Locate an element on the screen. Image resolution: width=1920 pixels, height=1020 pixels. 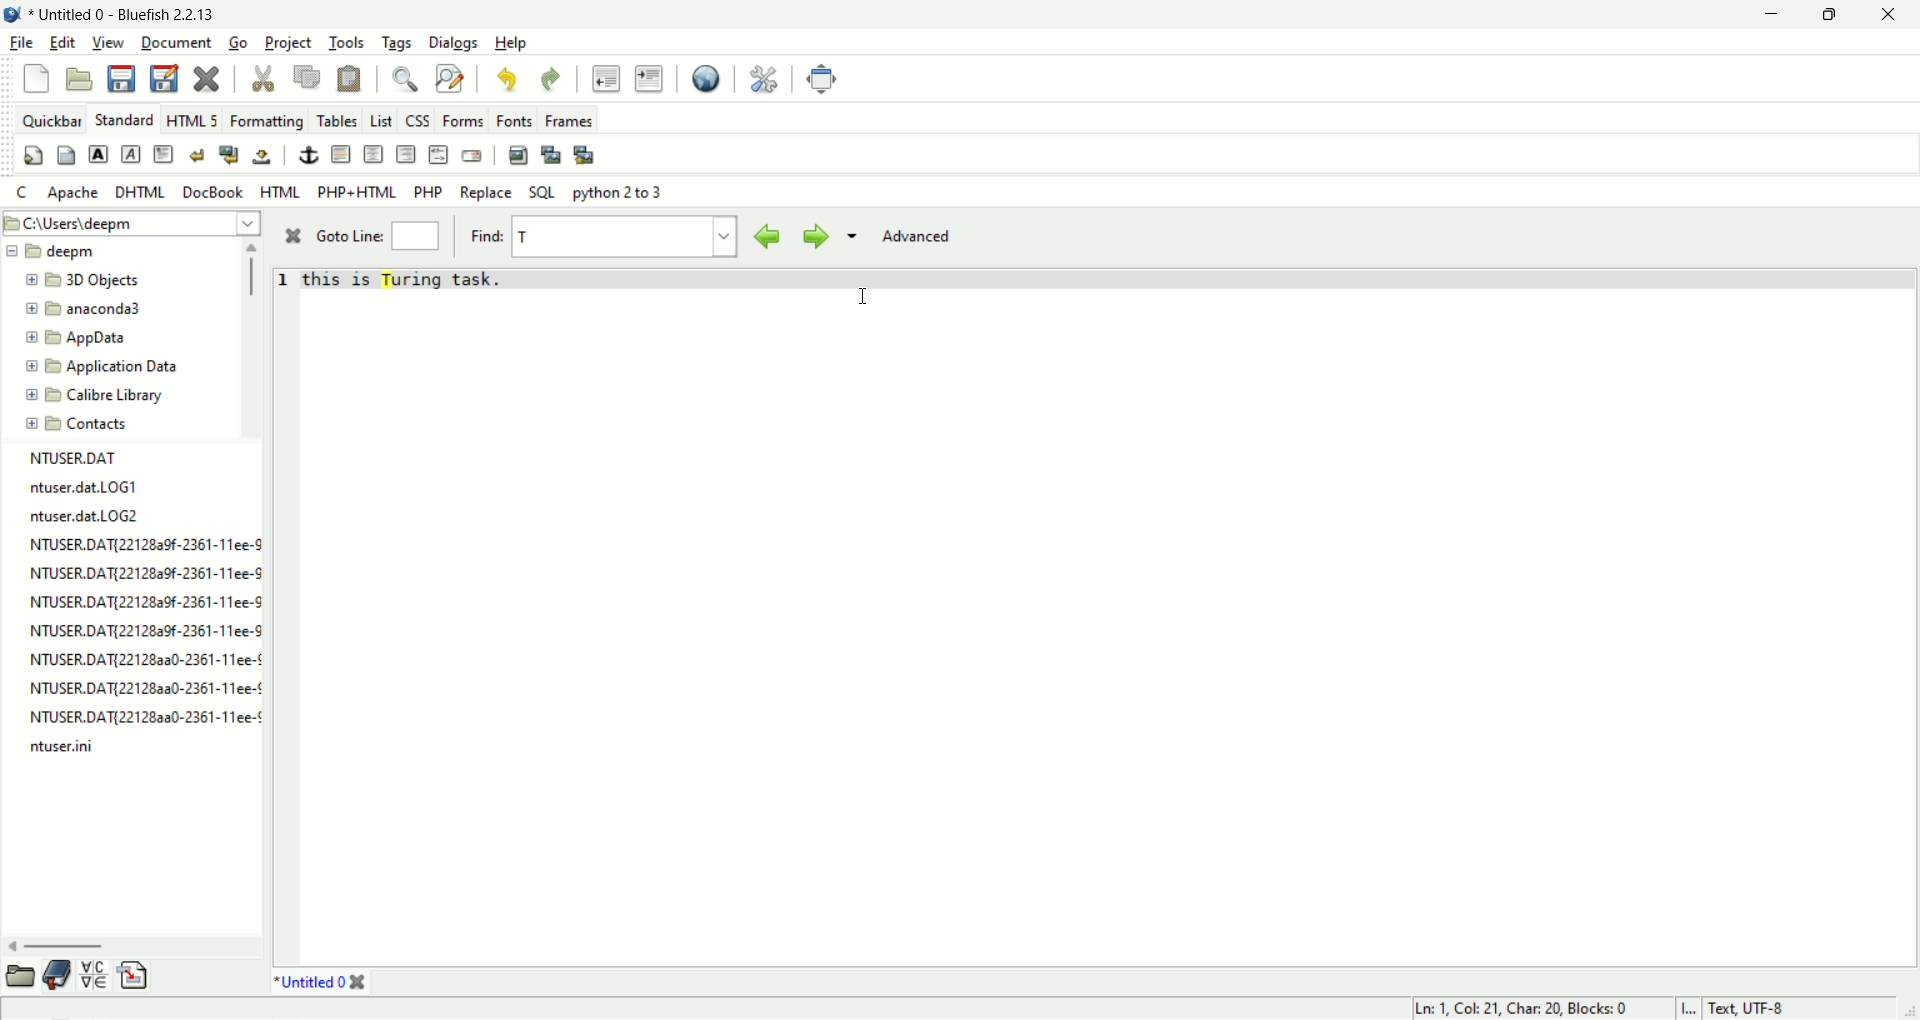
New file is located at coordinates (35, 78).